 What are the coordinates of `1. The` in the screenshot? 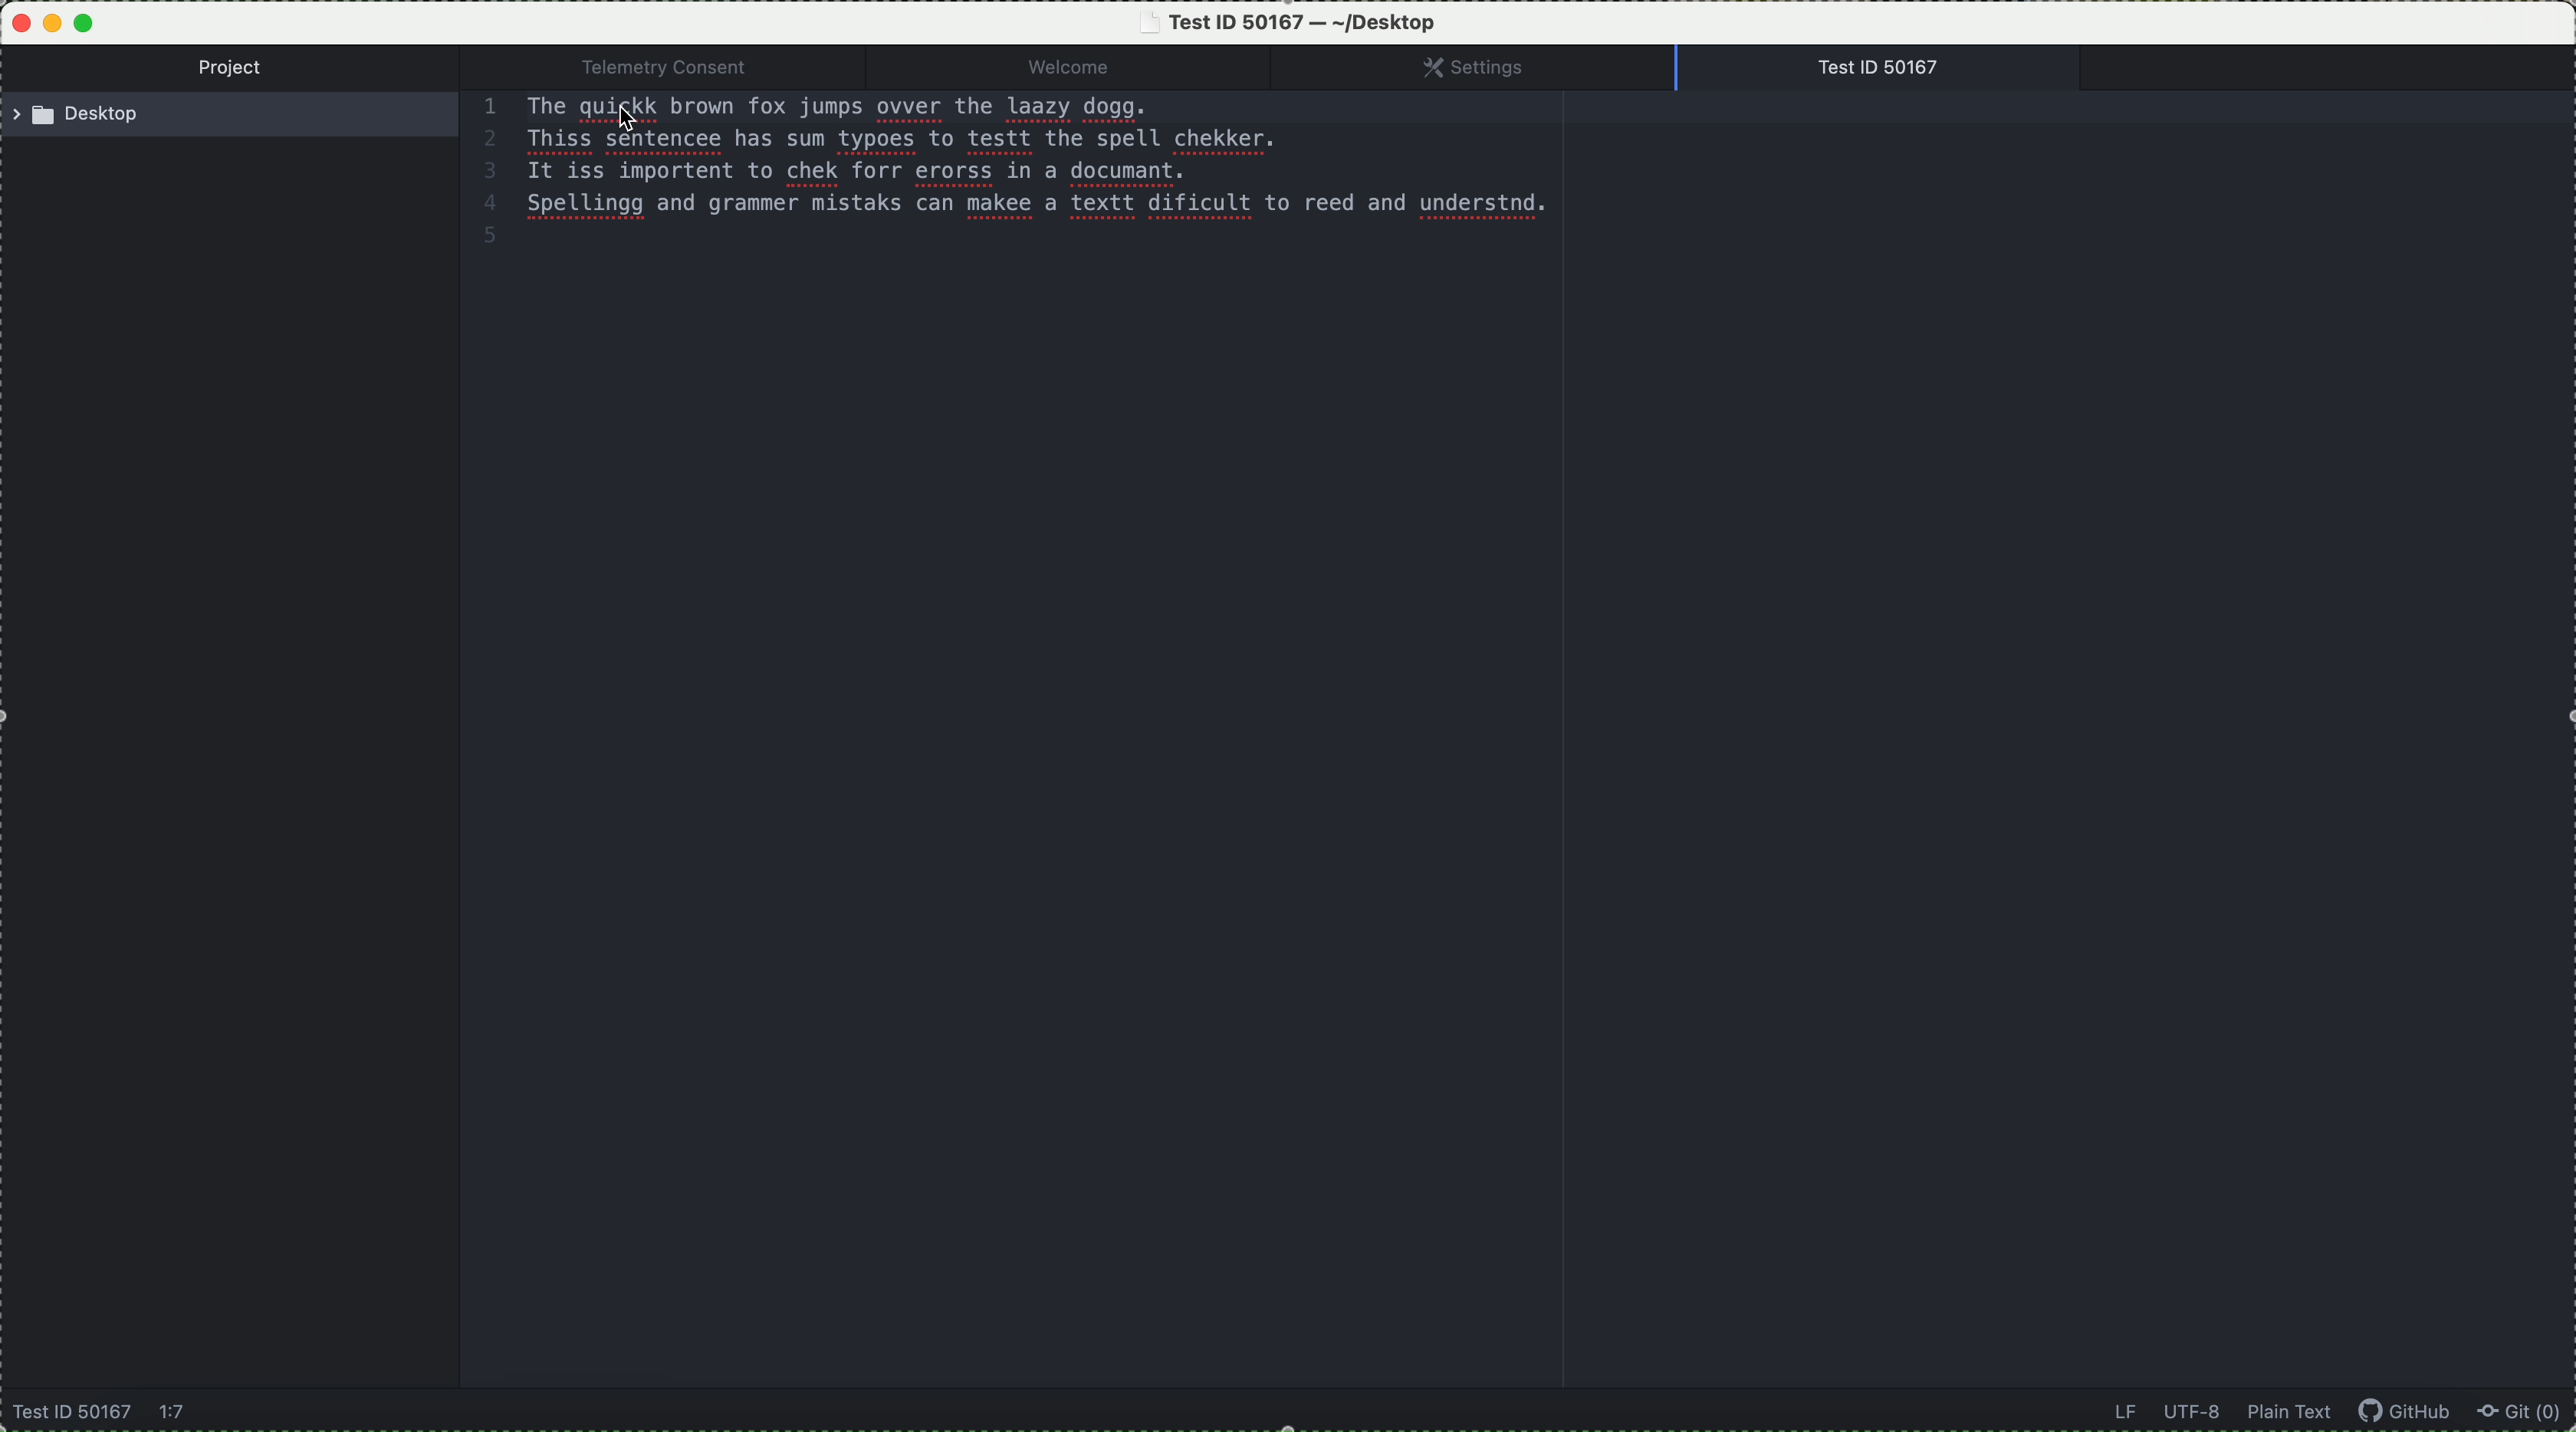 It's located at (517, 108).